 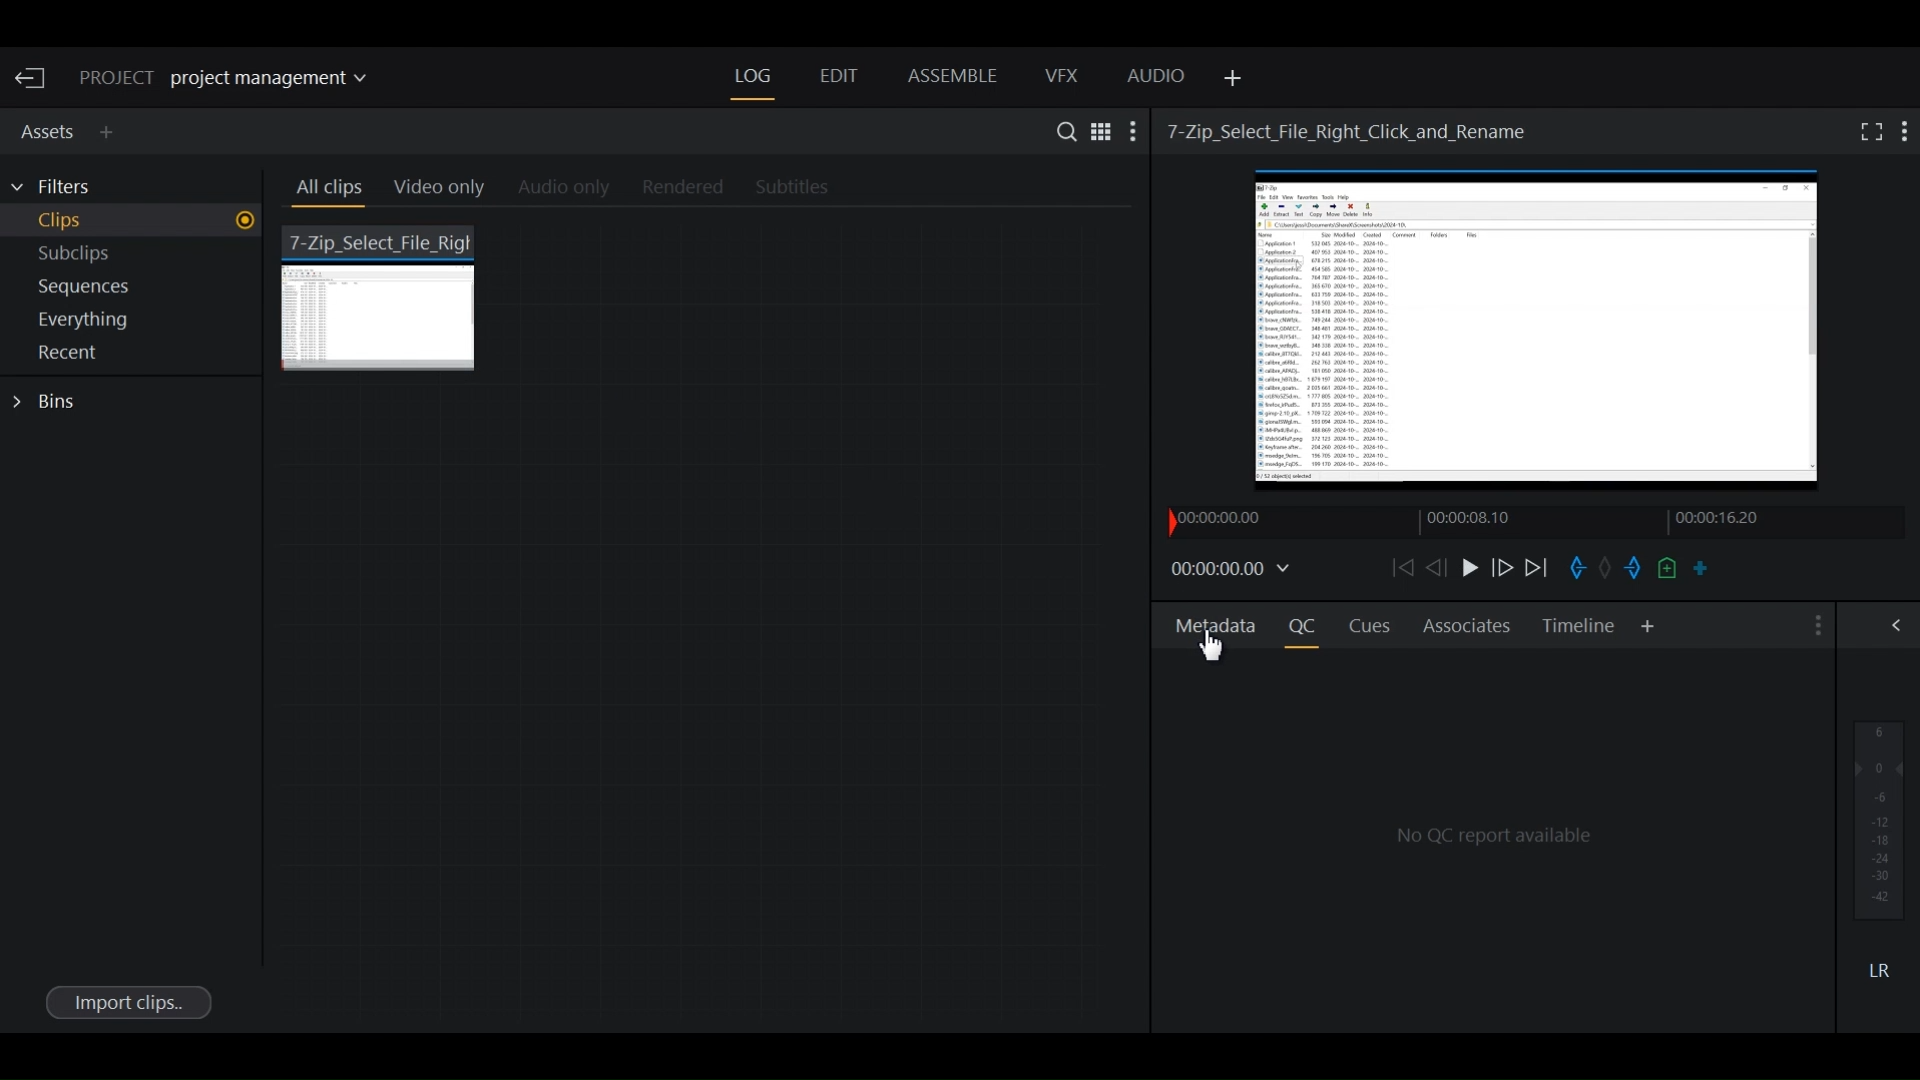 What do you see at coordinates (383, 296) in the screenshot?
I see `7 zip` at bounding box center [383, 296].